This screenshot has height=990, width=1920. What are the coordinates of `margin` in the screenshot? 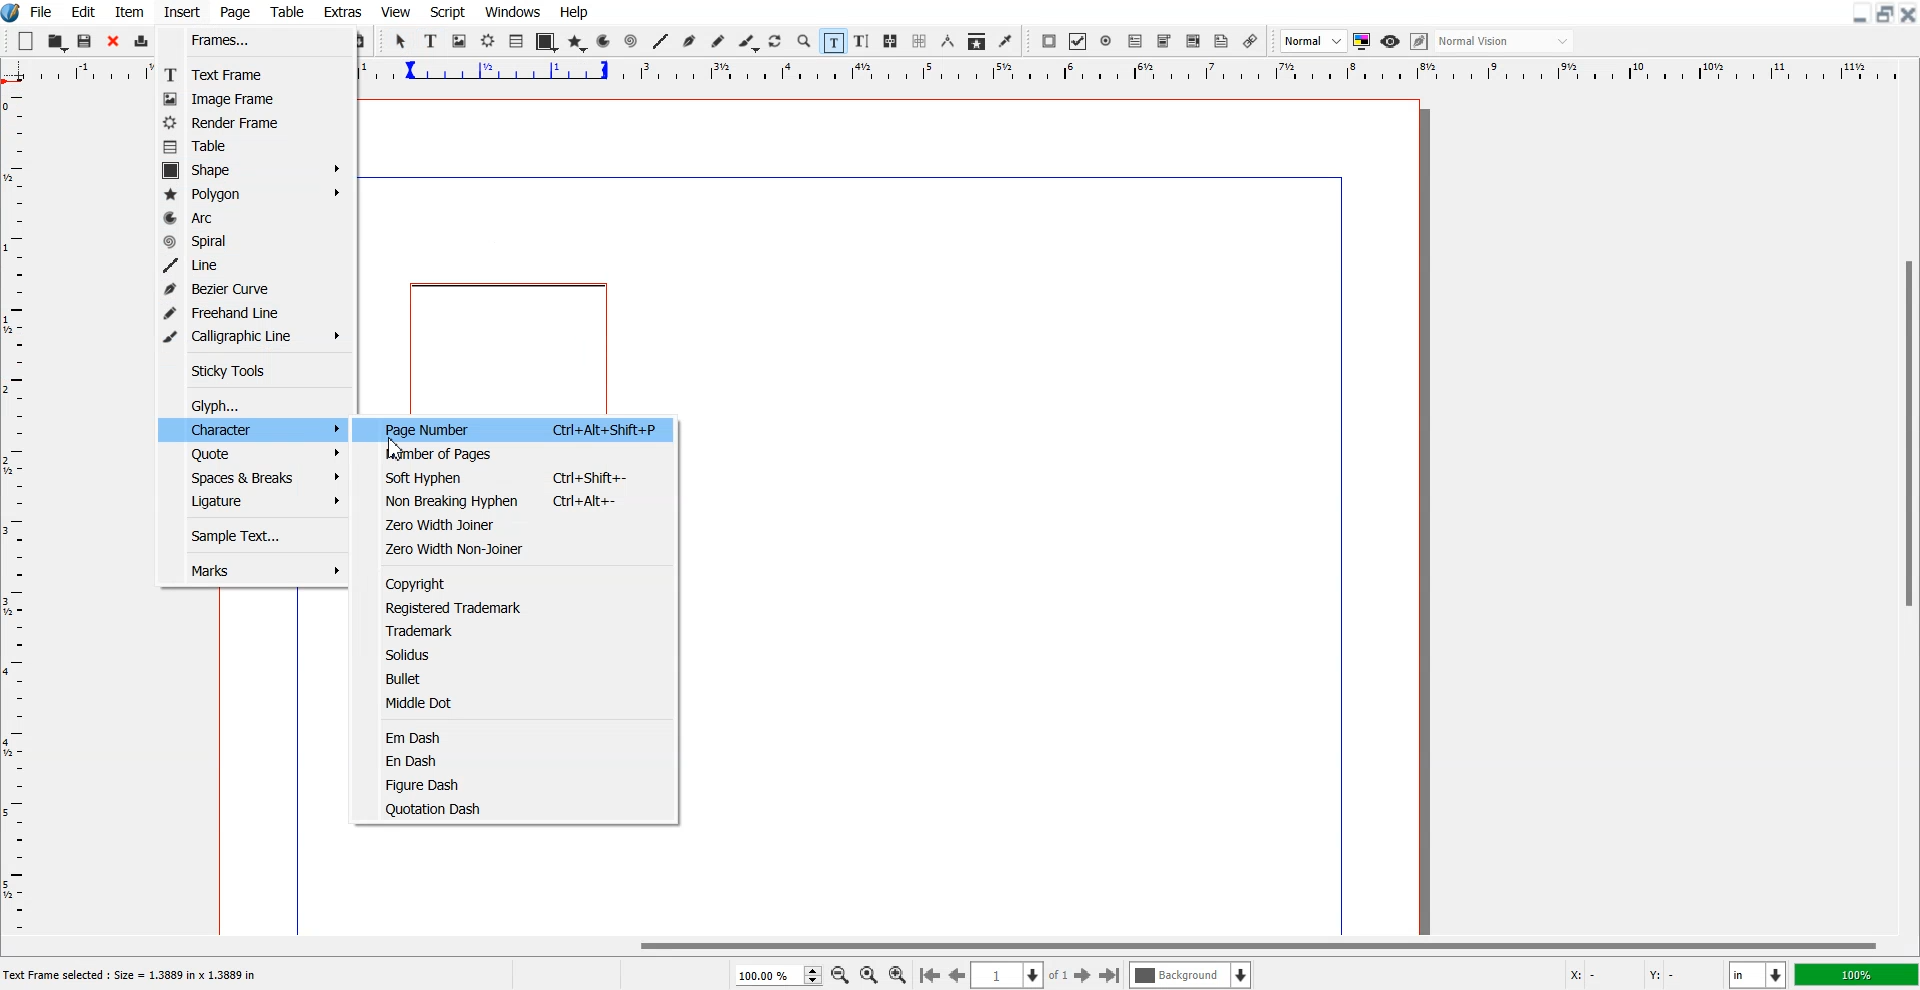 It's located at (293, 759).